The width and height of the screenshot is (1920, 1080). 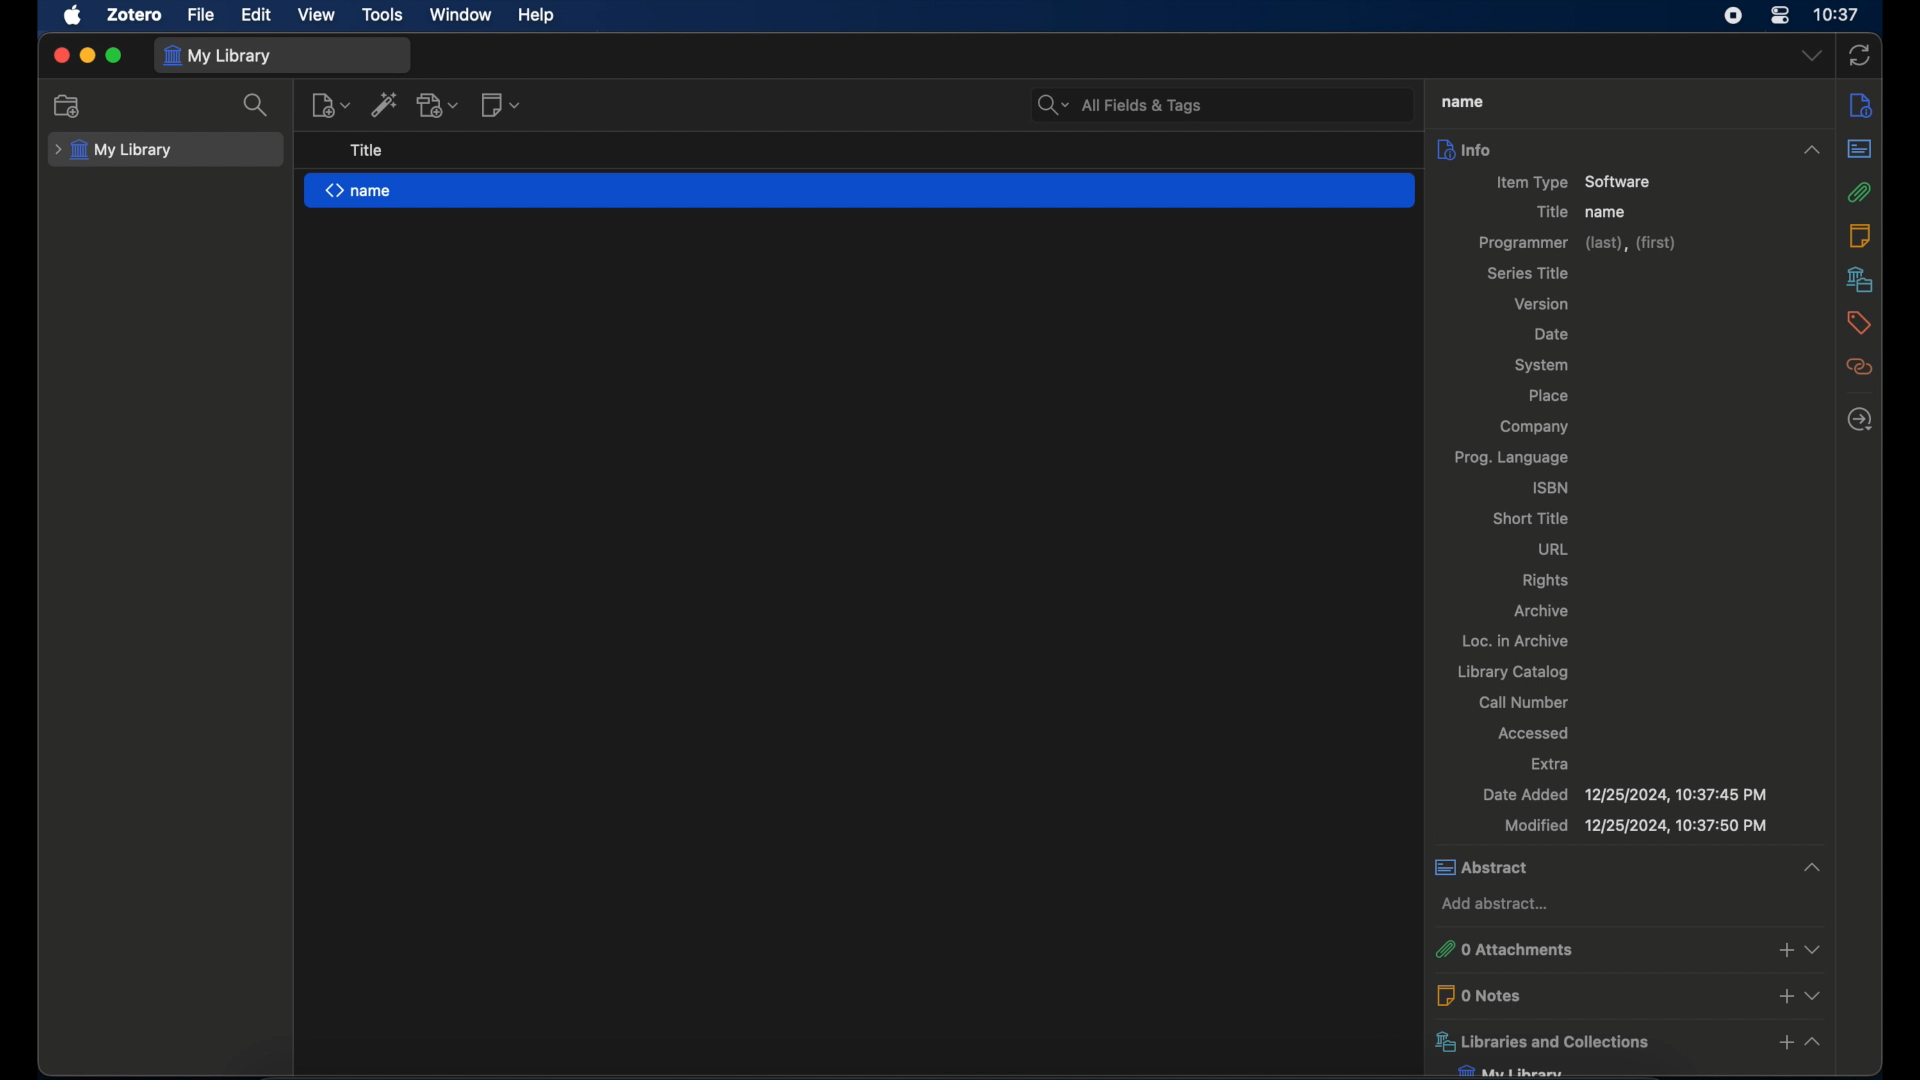 What do you see at coordinates (60, 56) in the screenshot?
I see `close` at bounding box center [60, 56].